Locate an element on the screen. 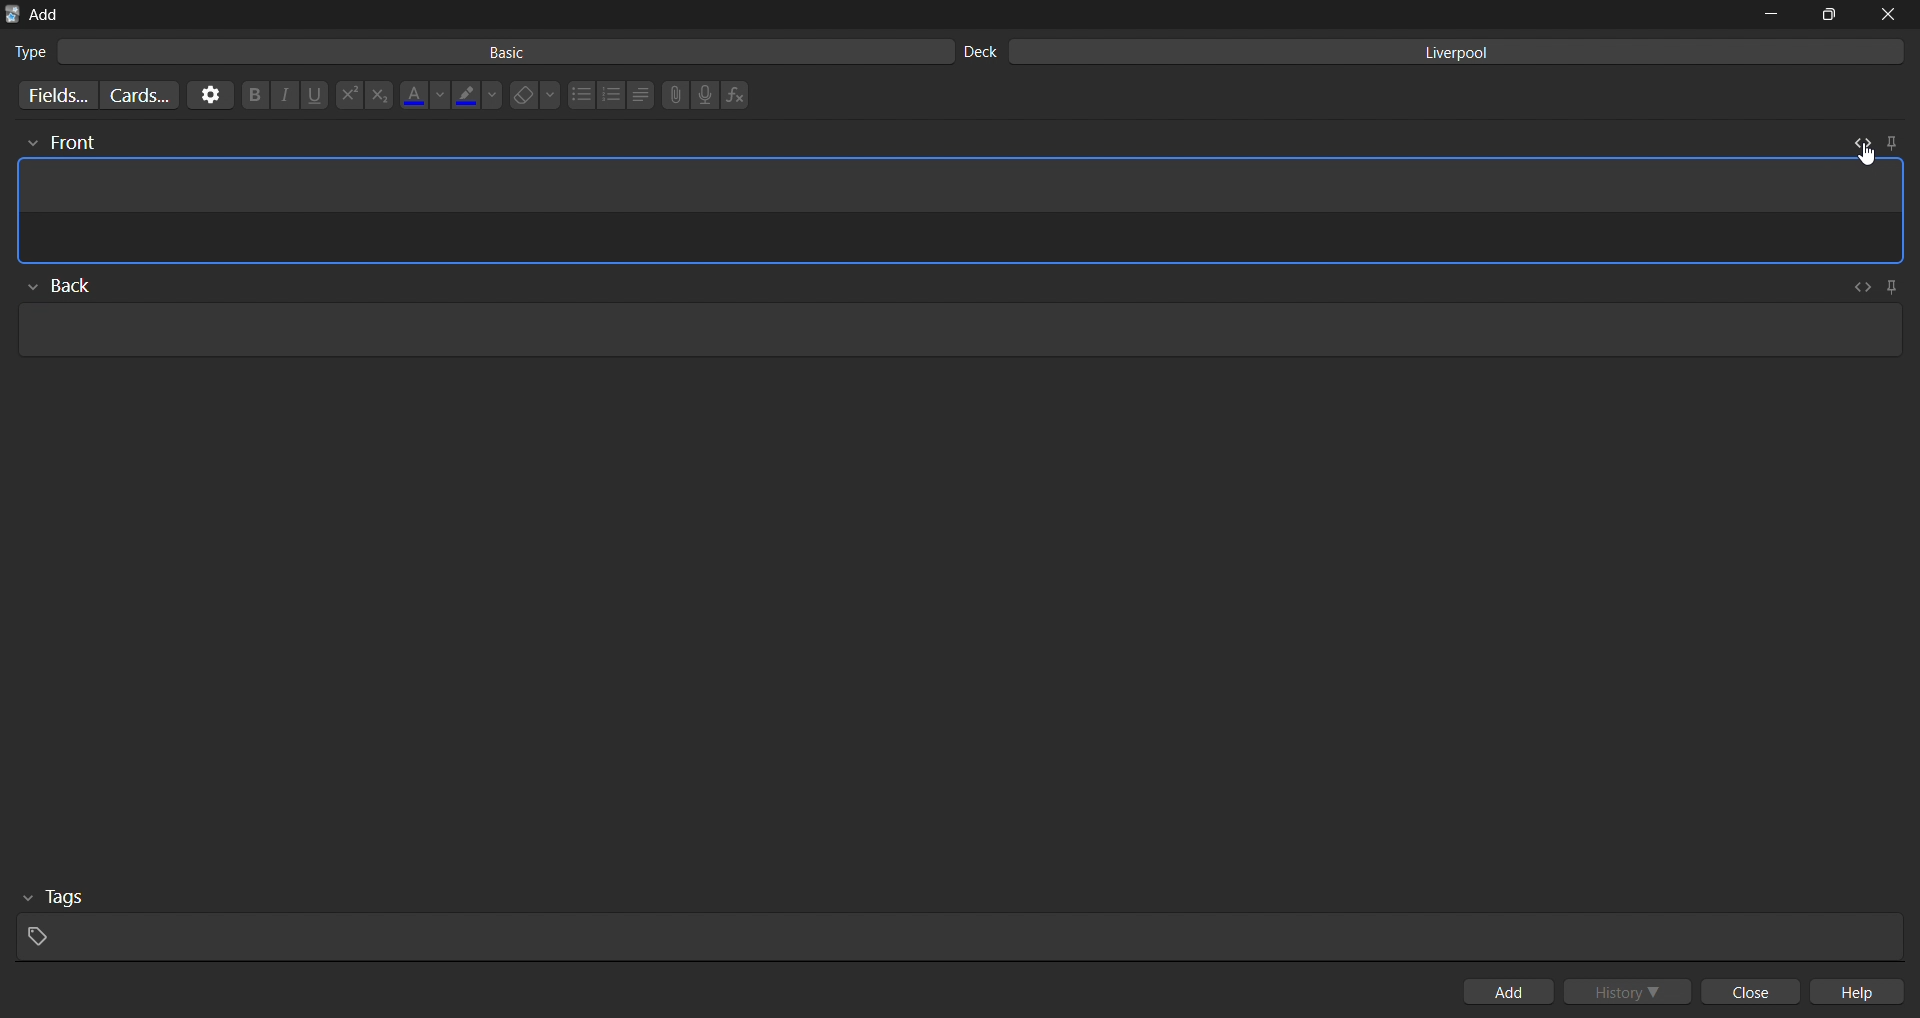 This screenshot has width=1920, height=1018. tags input field is located at coordinates (953, 921).